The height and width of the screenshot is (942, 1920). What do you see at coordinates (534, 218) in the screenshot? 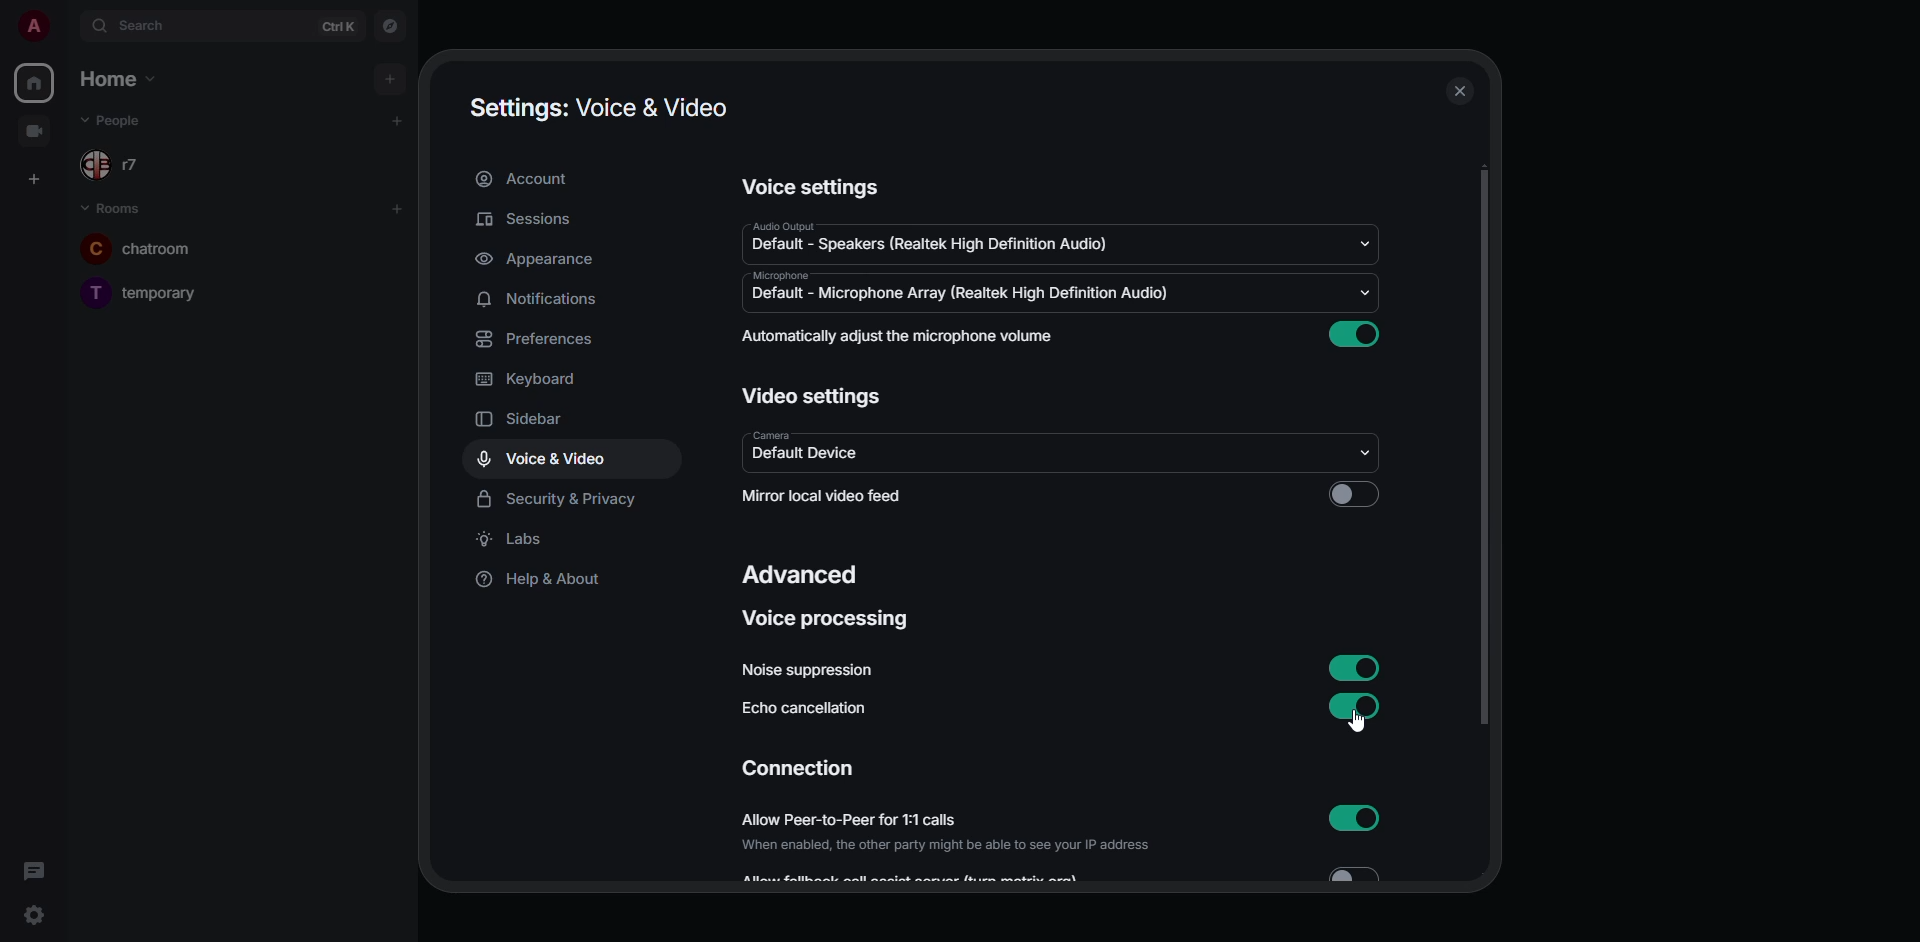
I see `sessions` at bounding box center [534, 218].